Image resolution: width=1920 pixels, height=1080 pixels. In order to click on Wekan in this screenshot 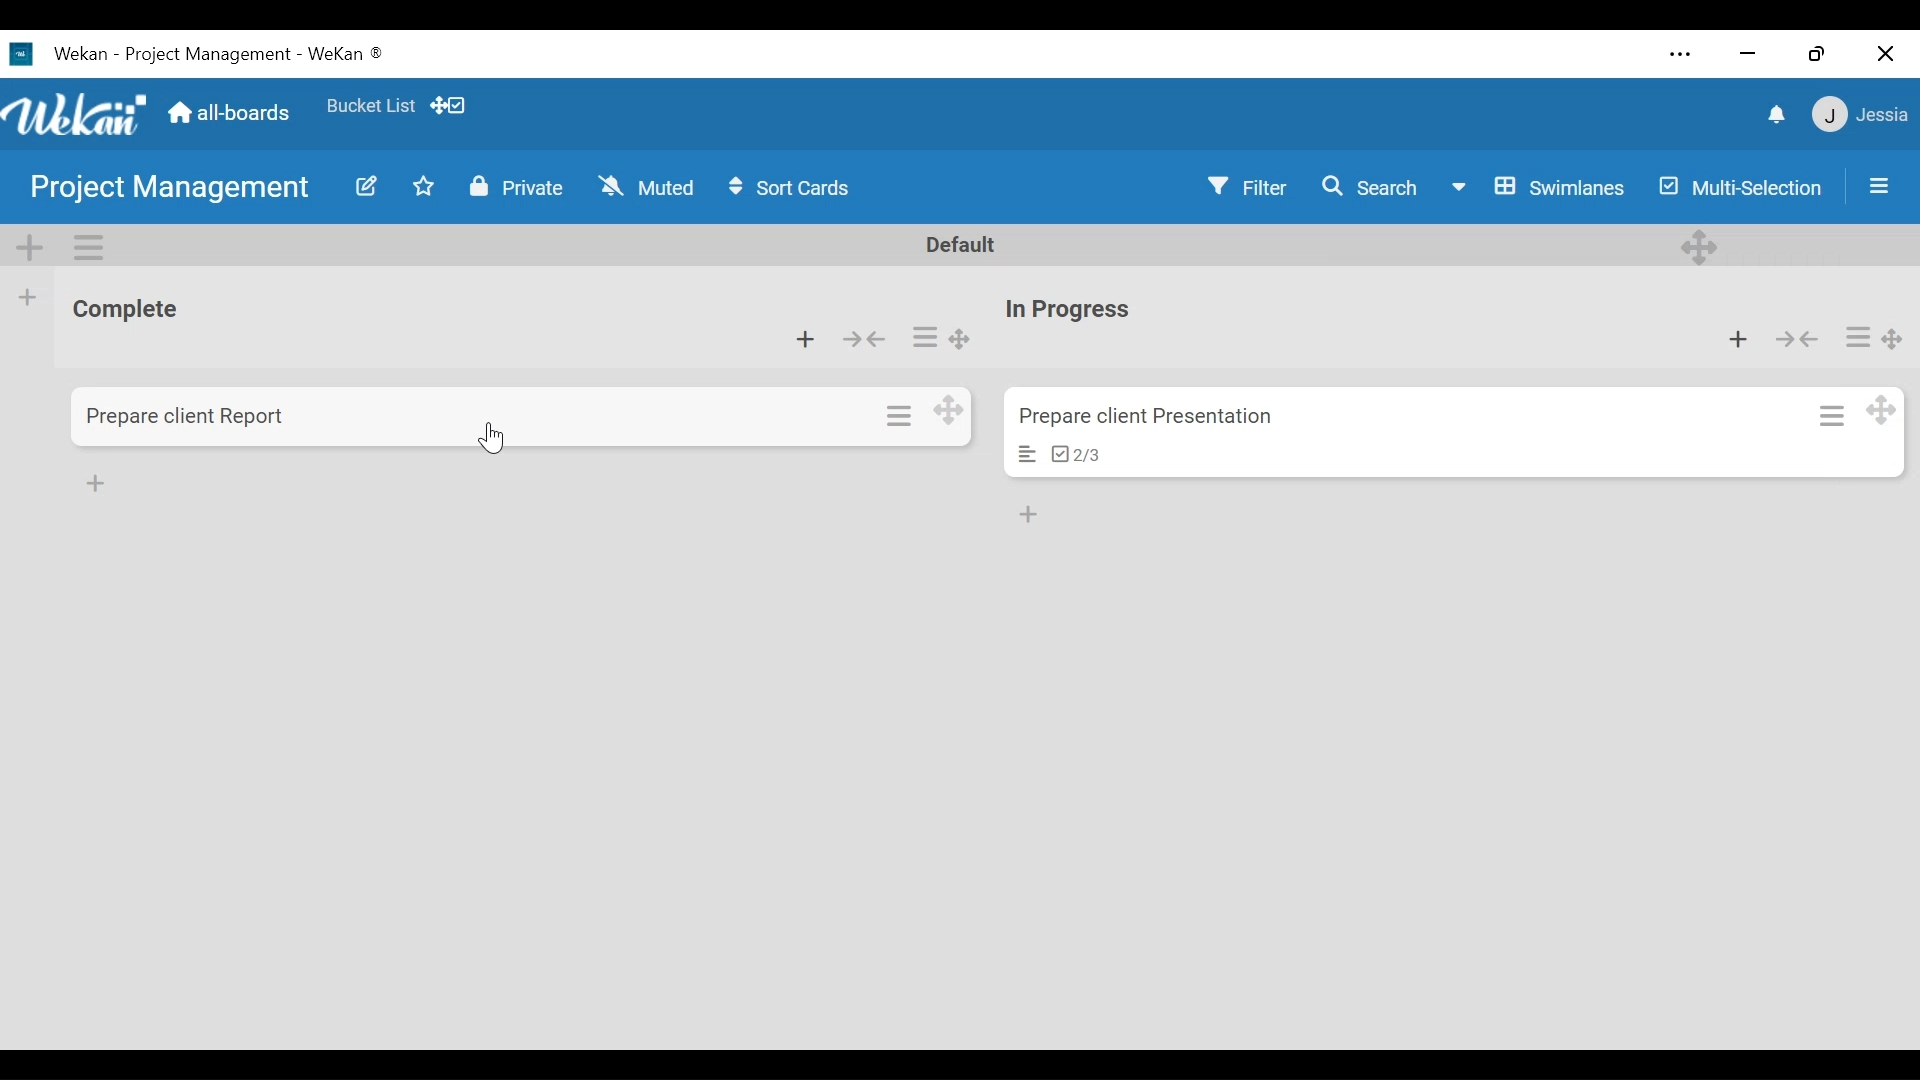, I will do `click(74, 114)`.